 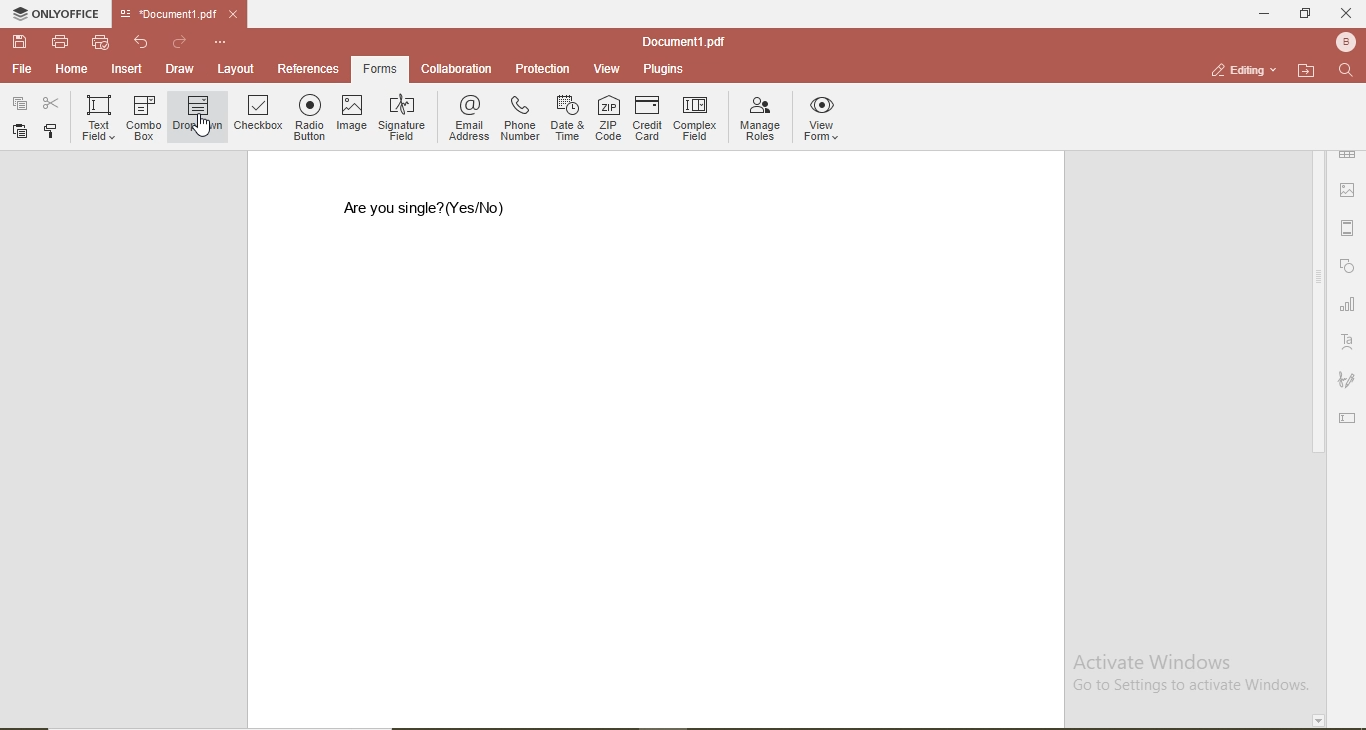 What do you see at coordinates (1318, 407) in the screenshot?
I see `scroll bar` at bounding box center [1318, 407].